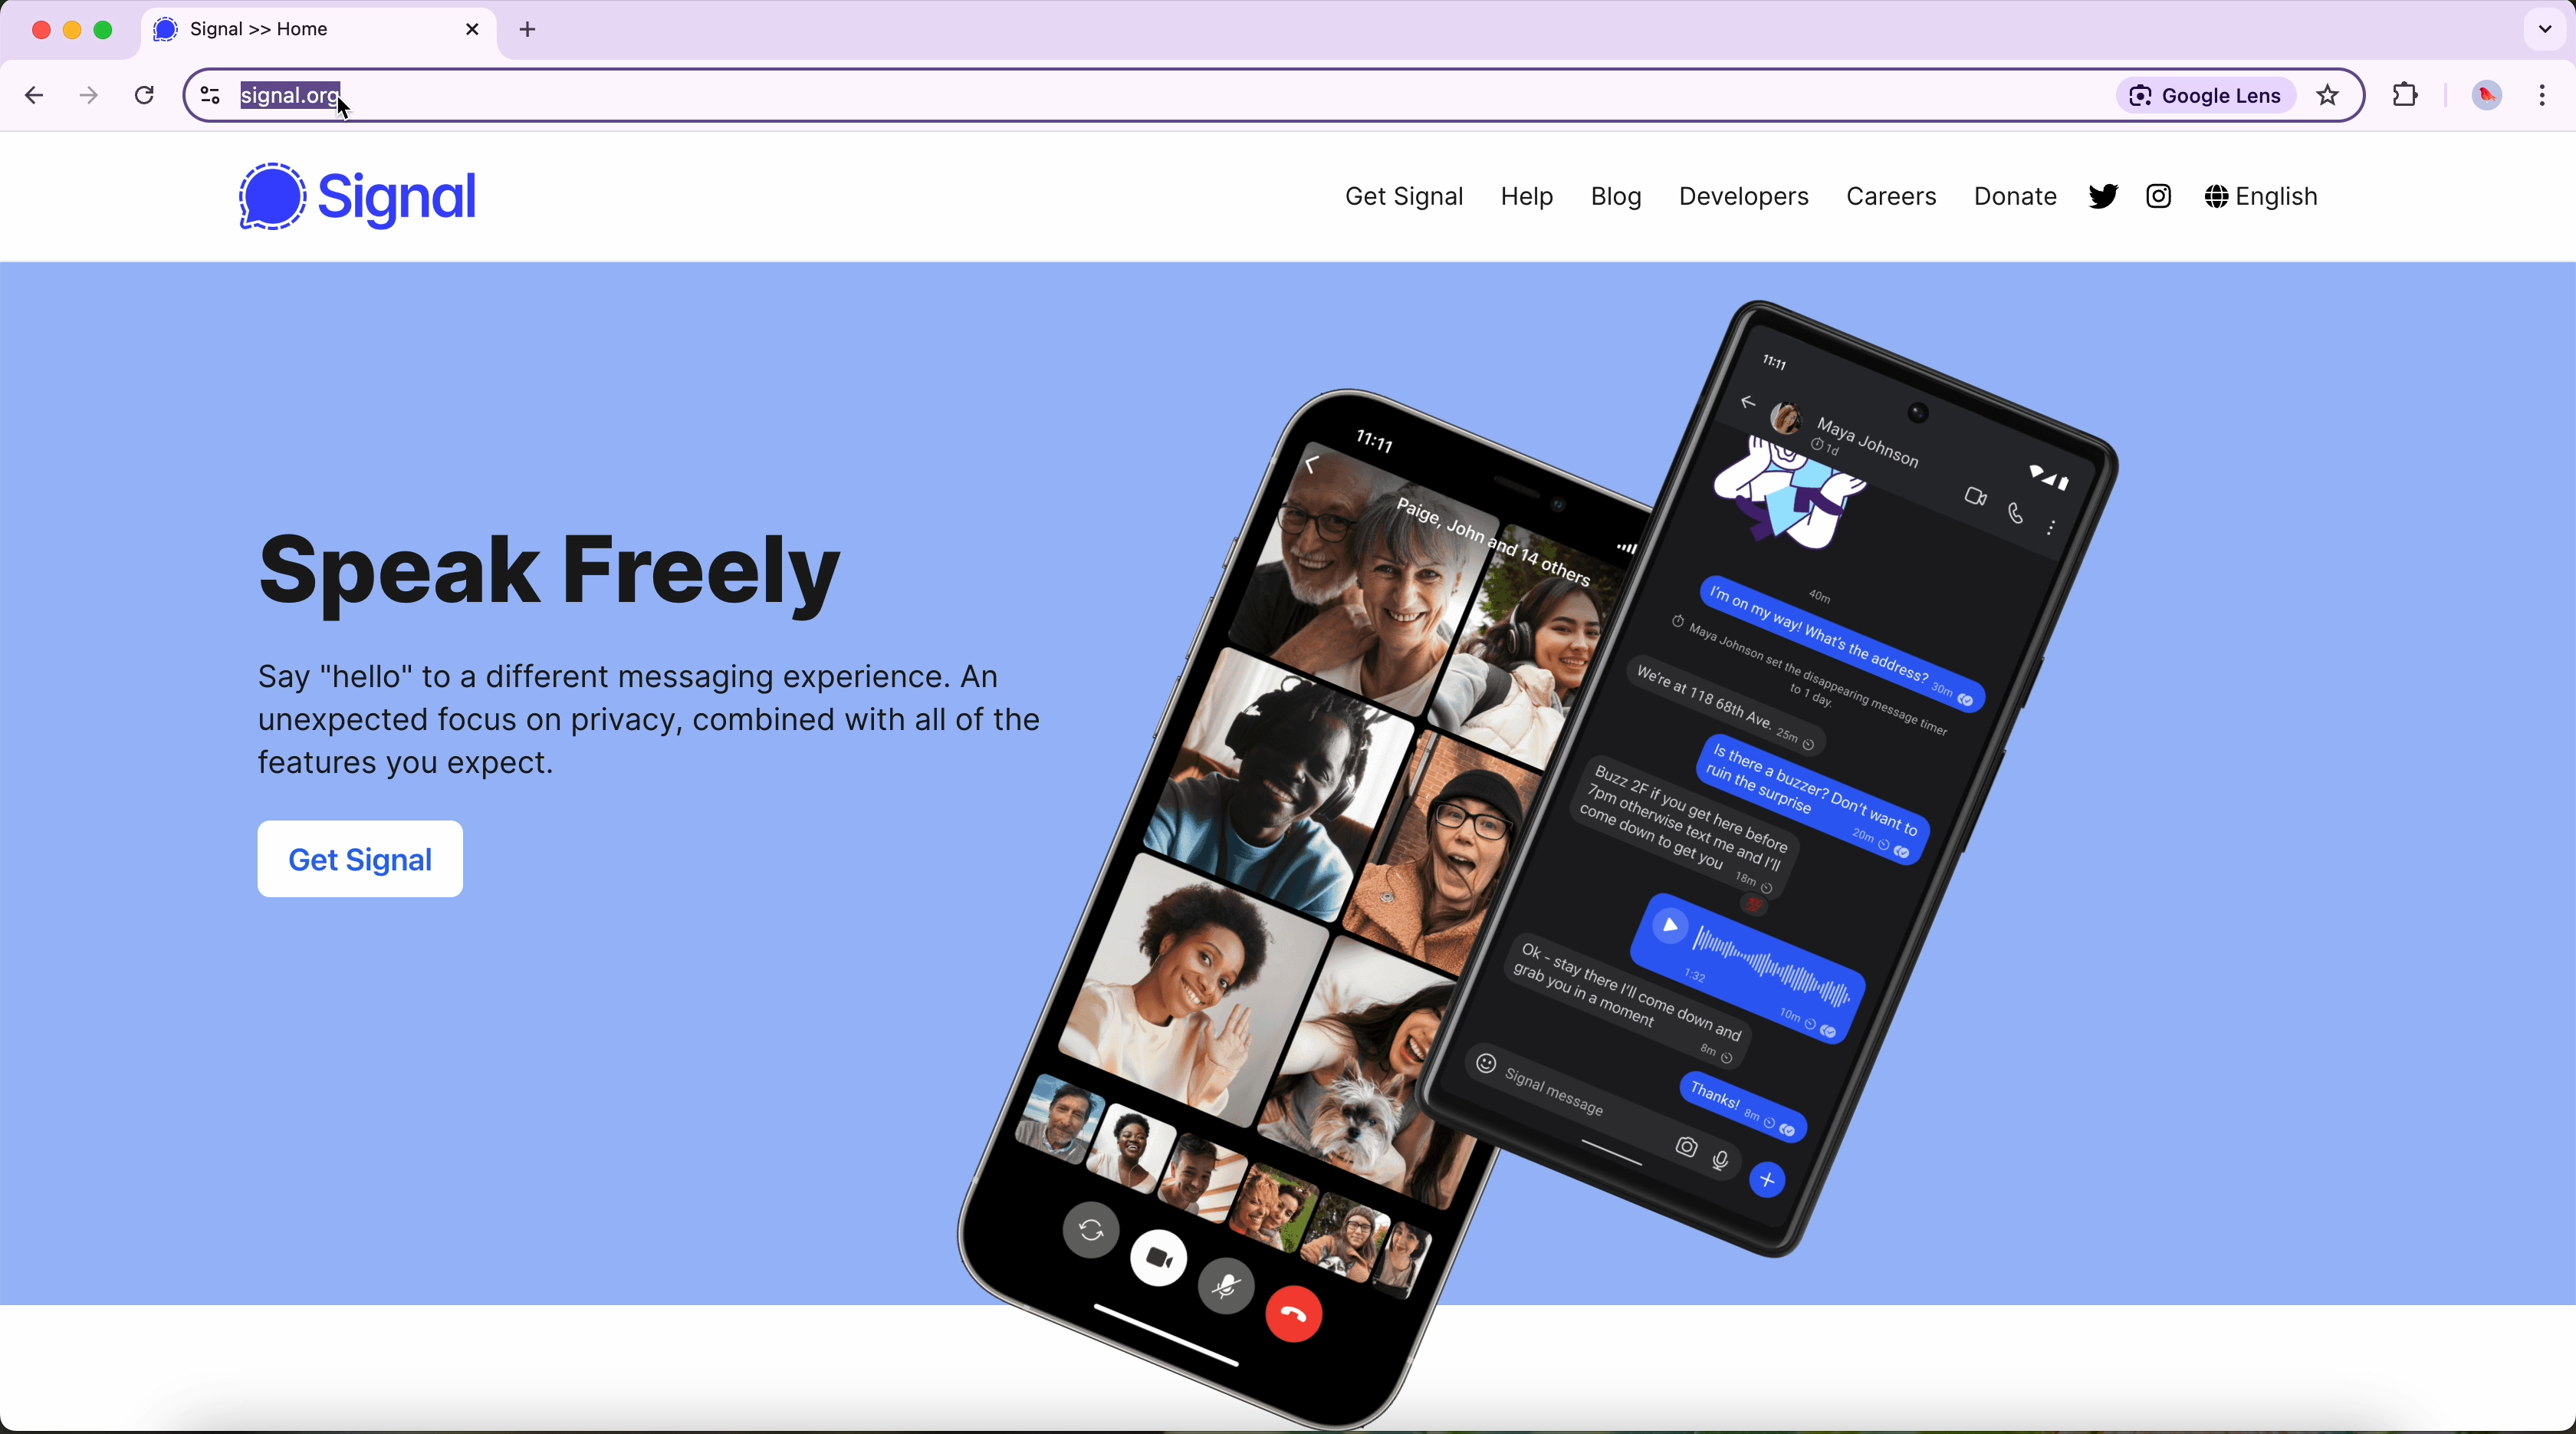  I want to click on twitter, so click(2100, 195).